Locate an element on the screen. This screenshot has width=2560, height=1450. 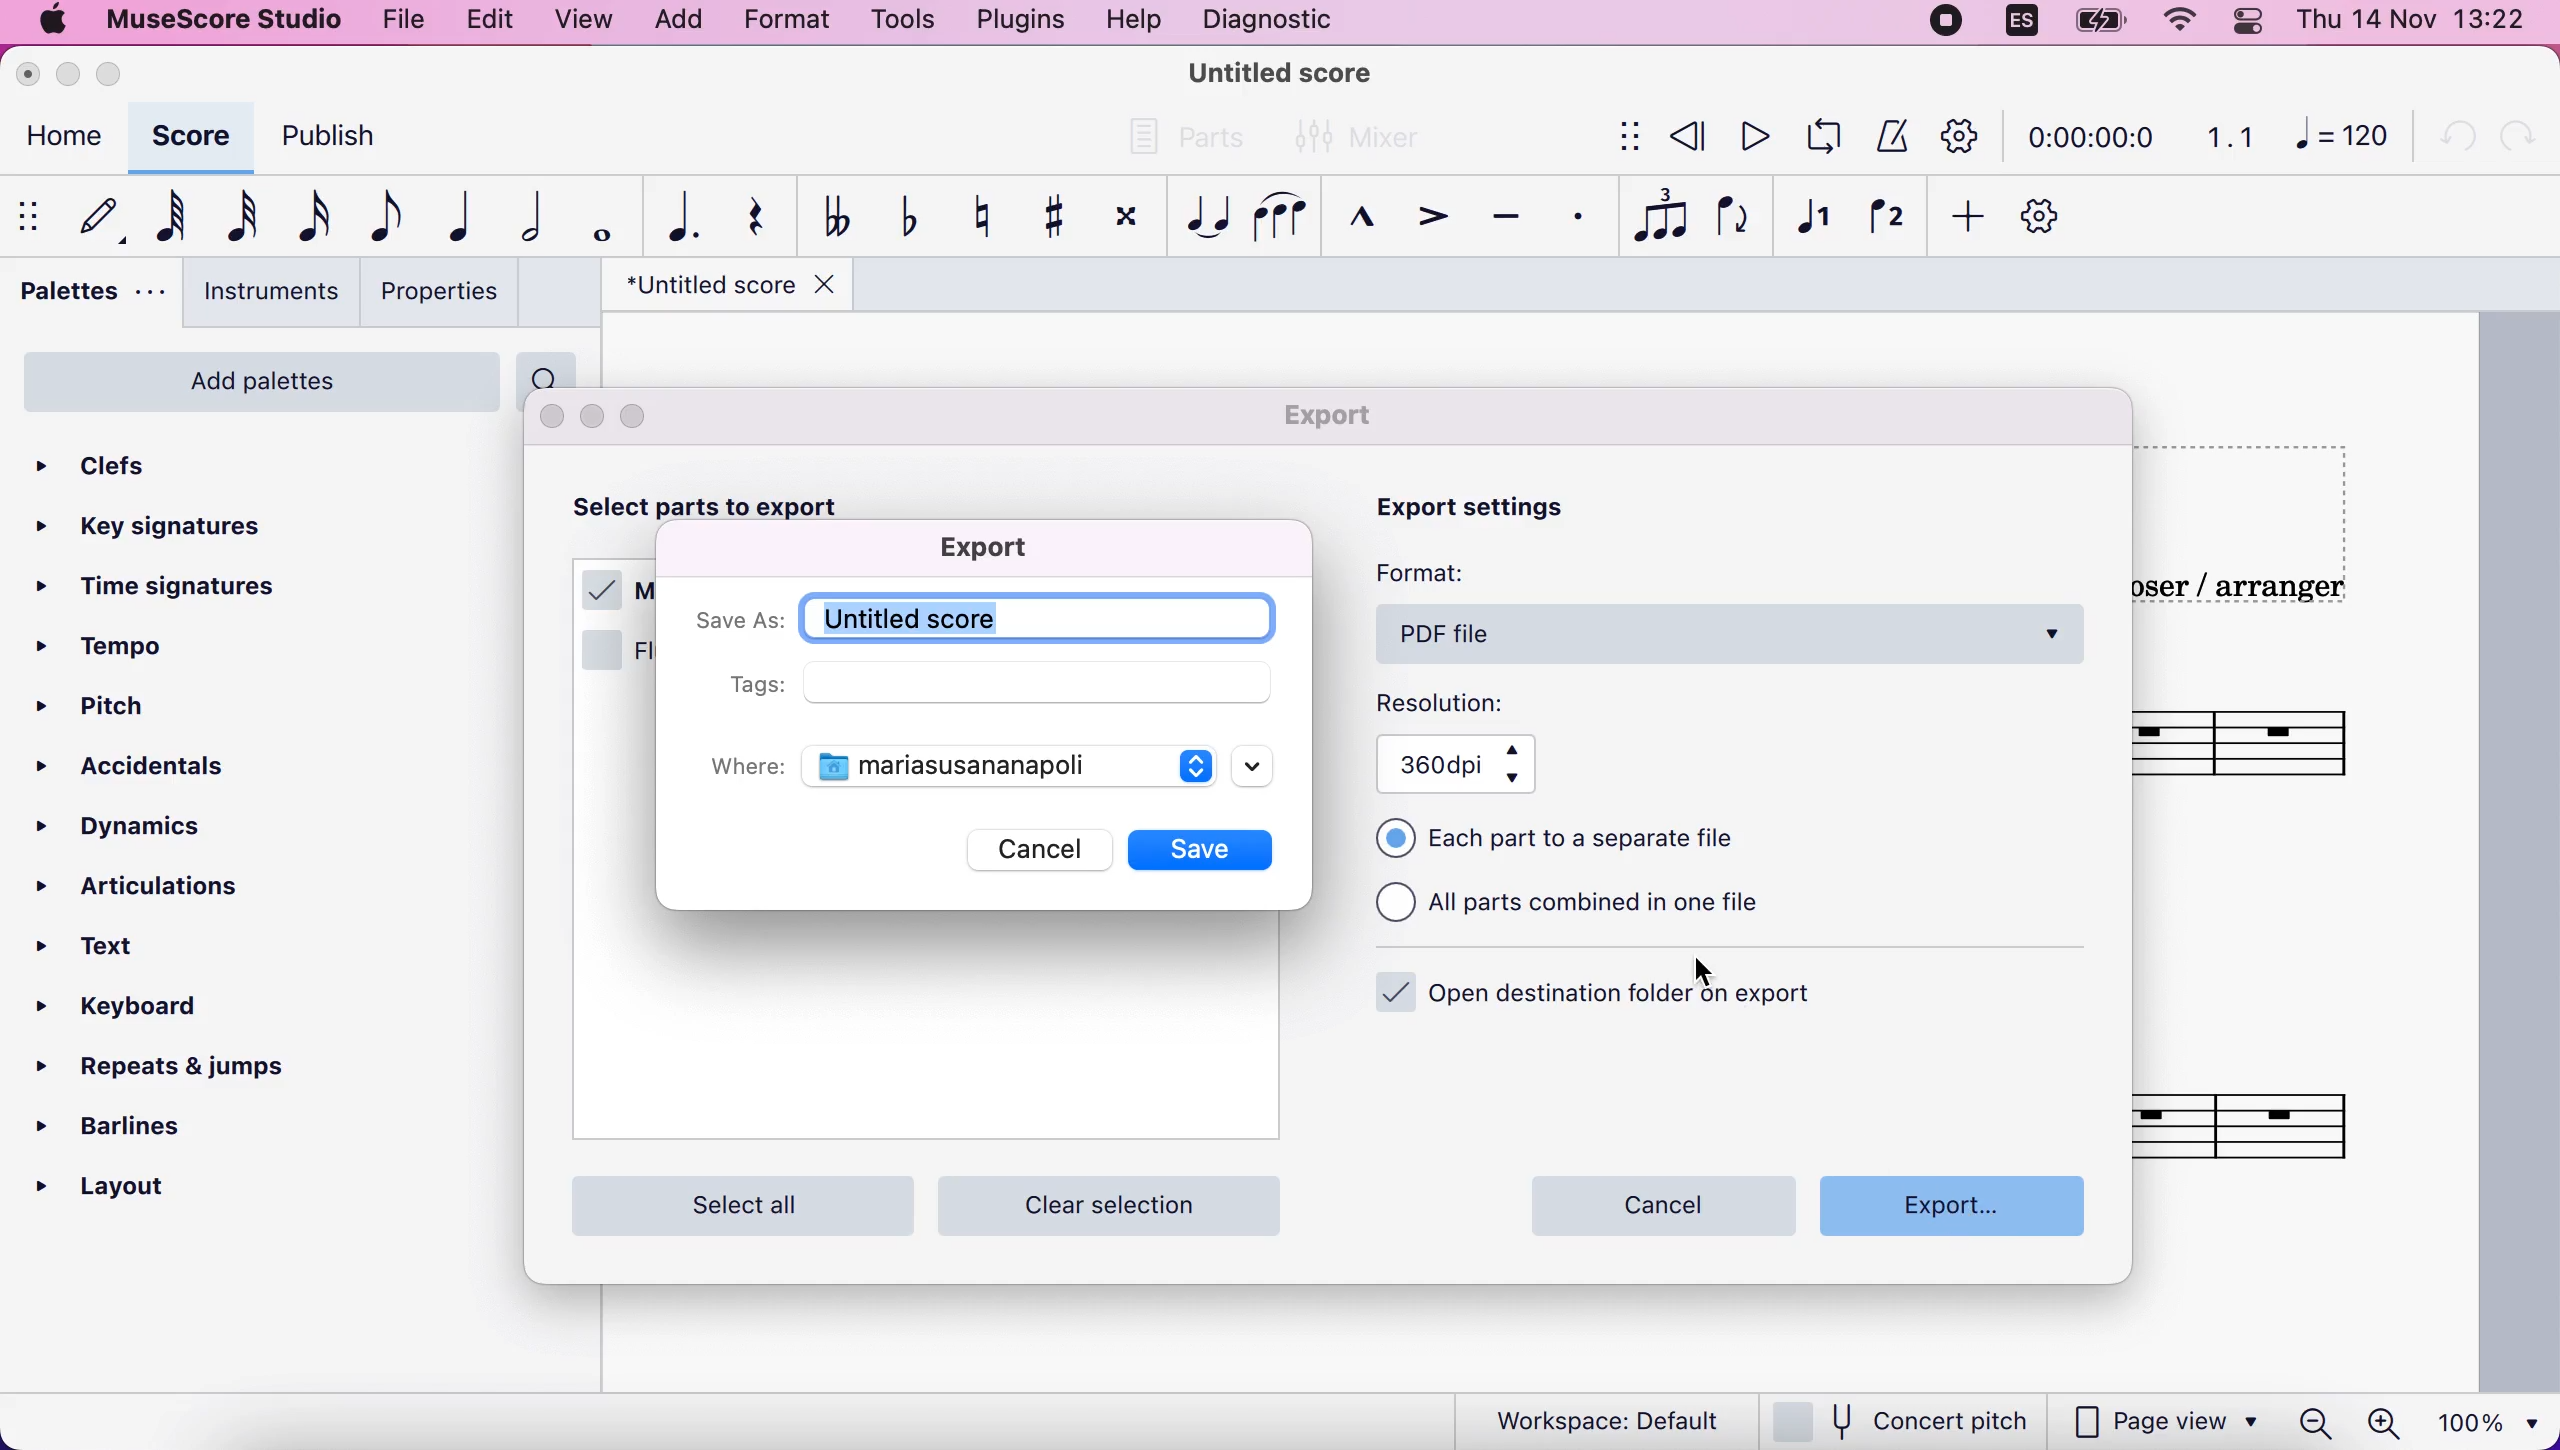
scroll is located at coordinates (1258, 766).